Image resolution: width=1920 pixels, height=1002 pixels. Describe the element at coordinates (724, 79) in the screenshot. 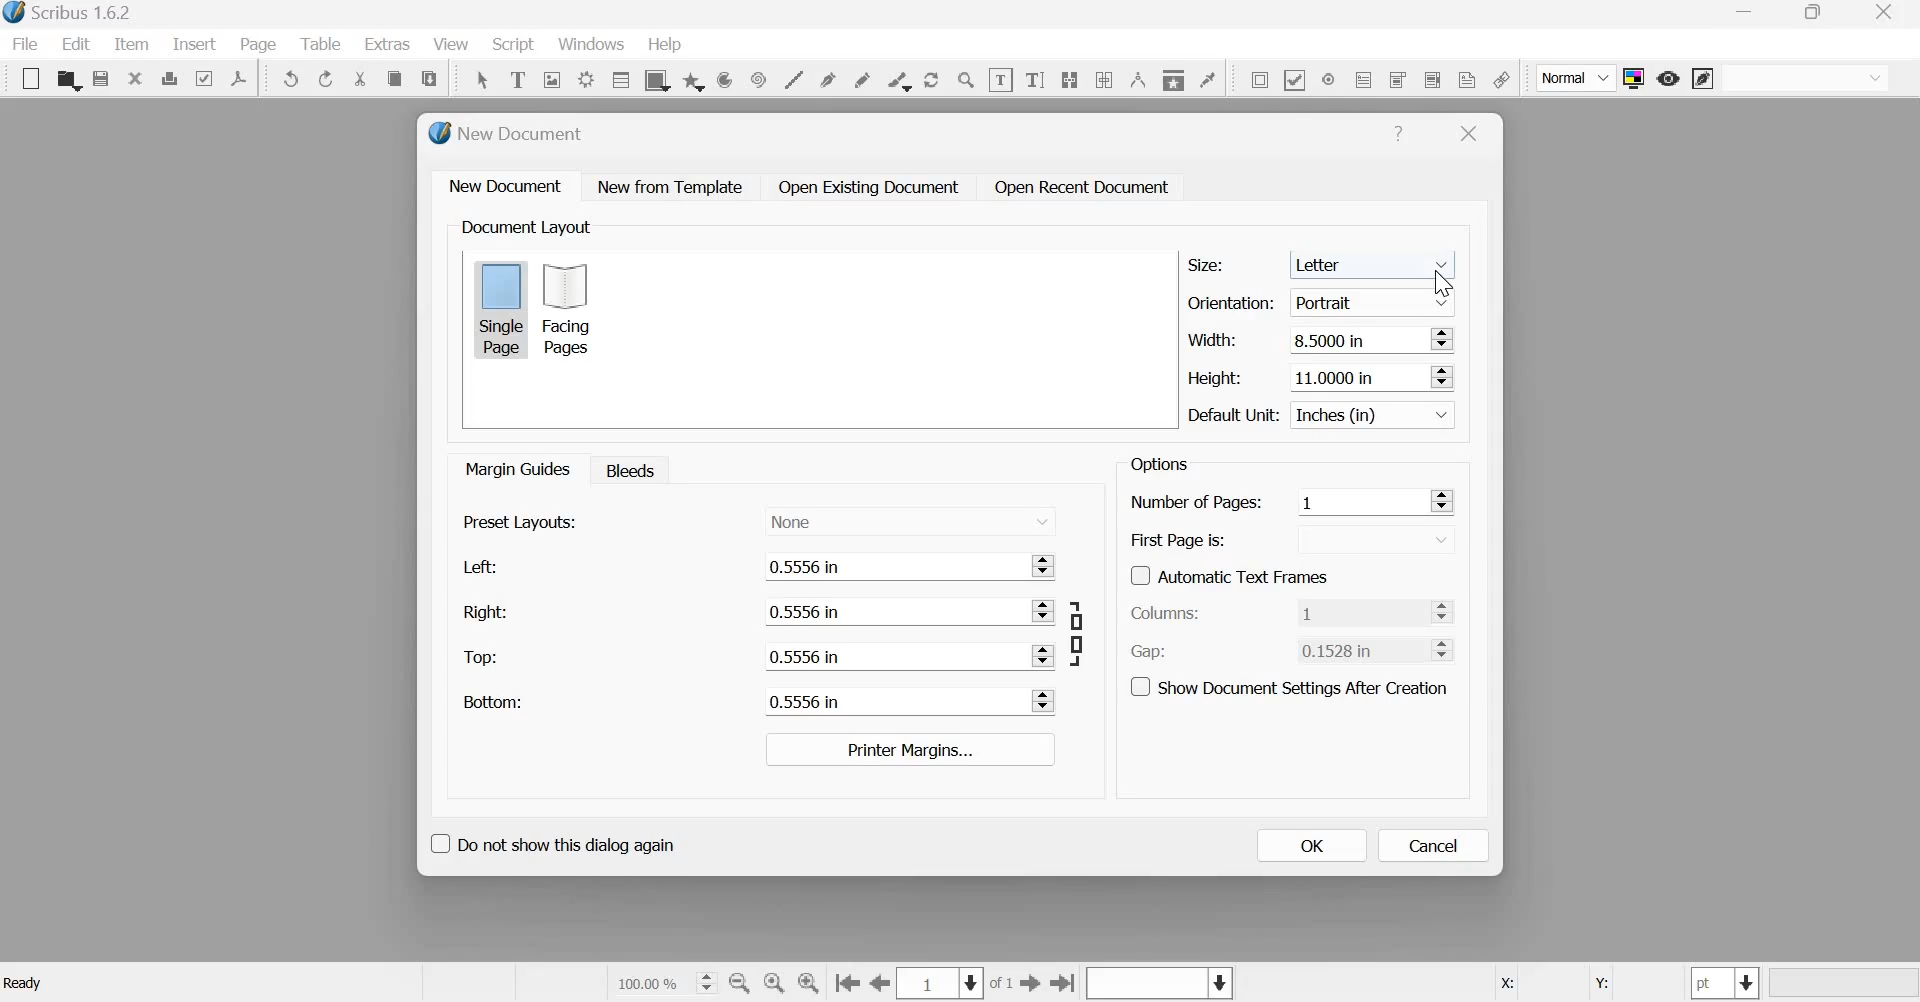

I see `arc` at that location.